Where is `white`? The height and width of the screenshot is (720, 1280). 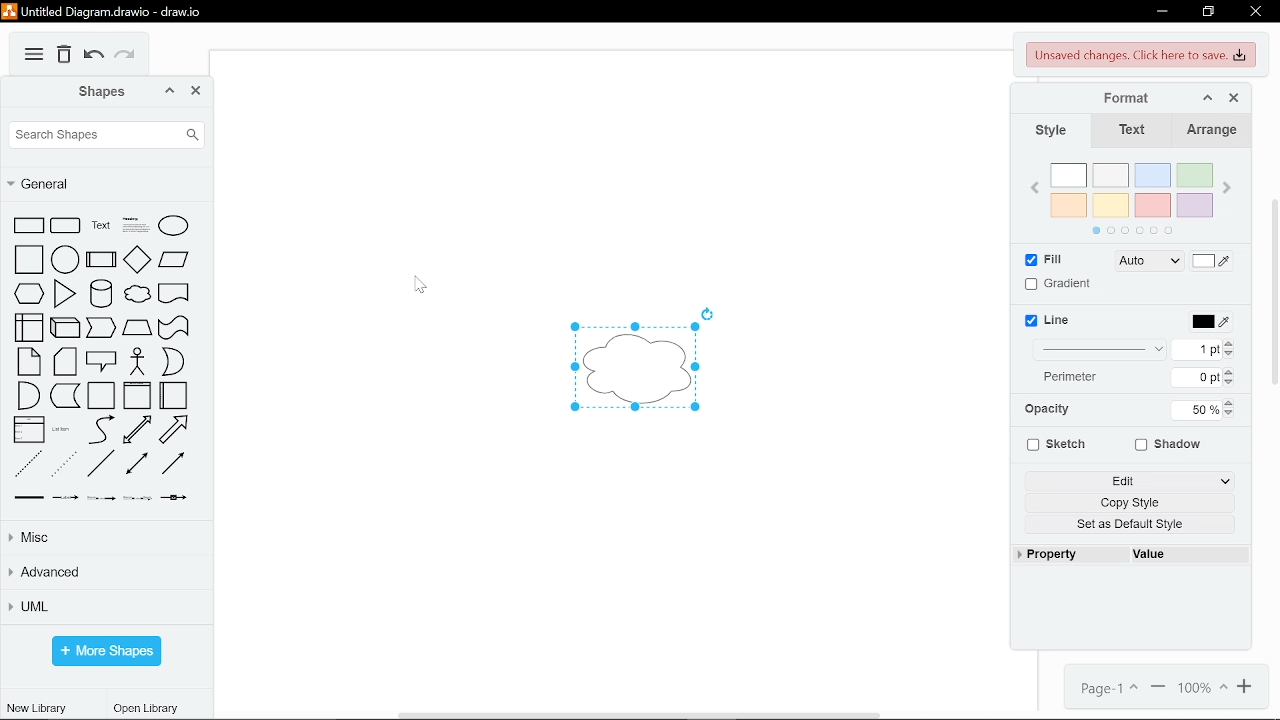
white is located at coordinates (1068, 175).